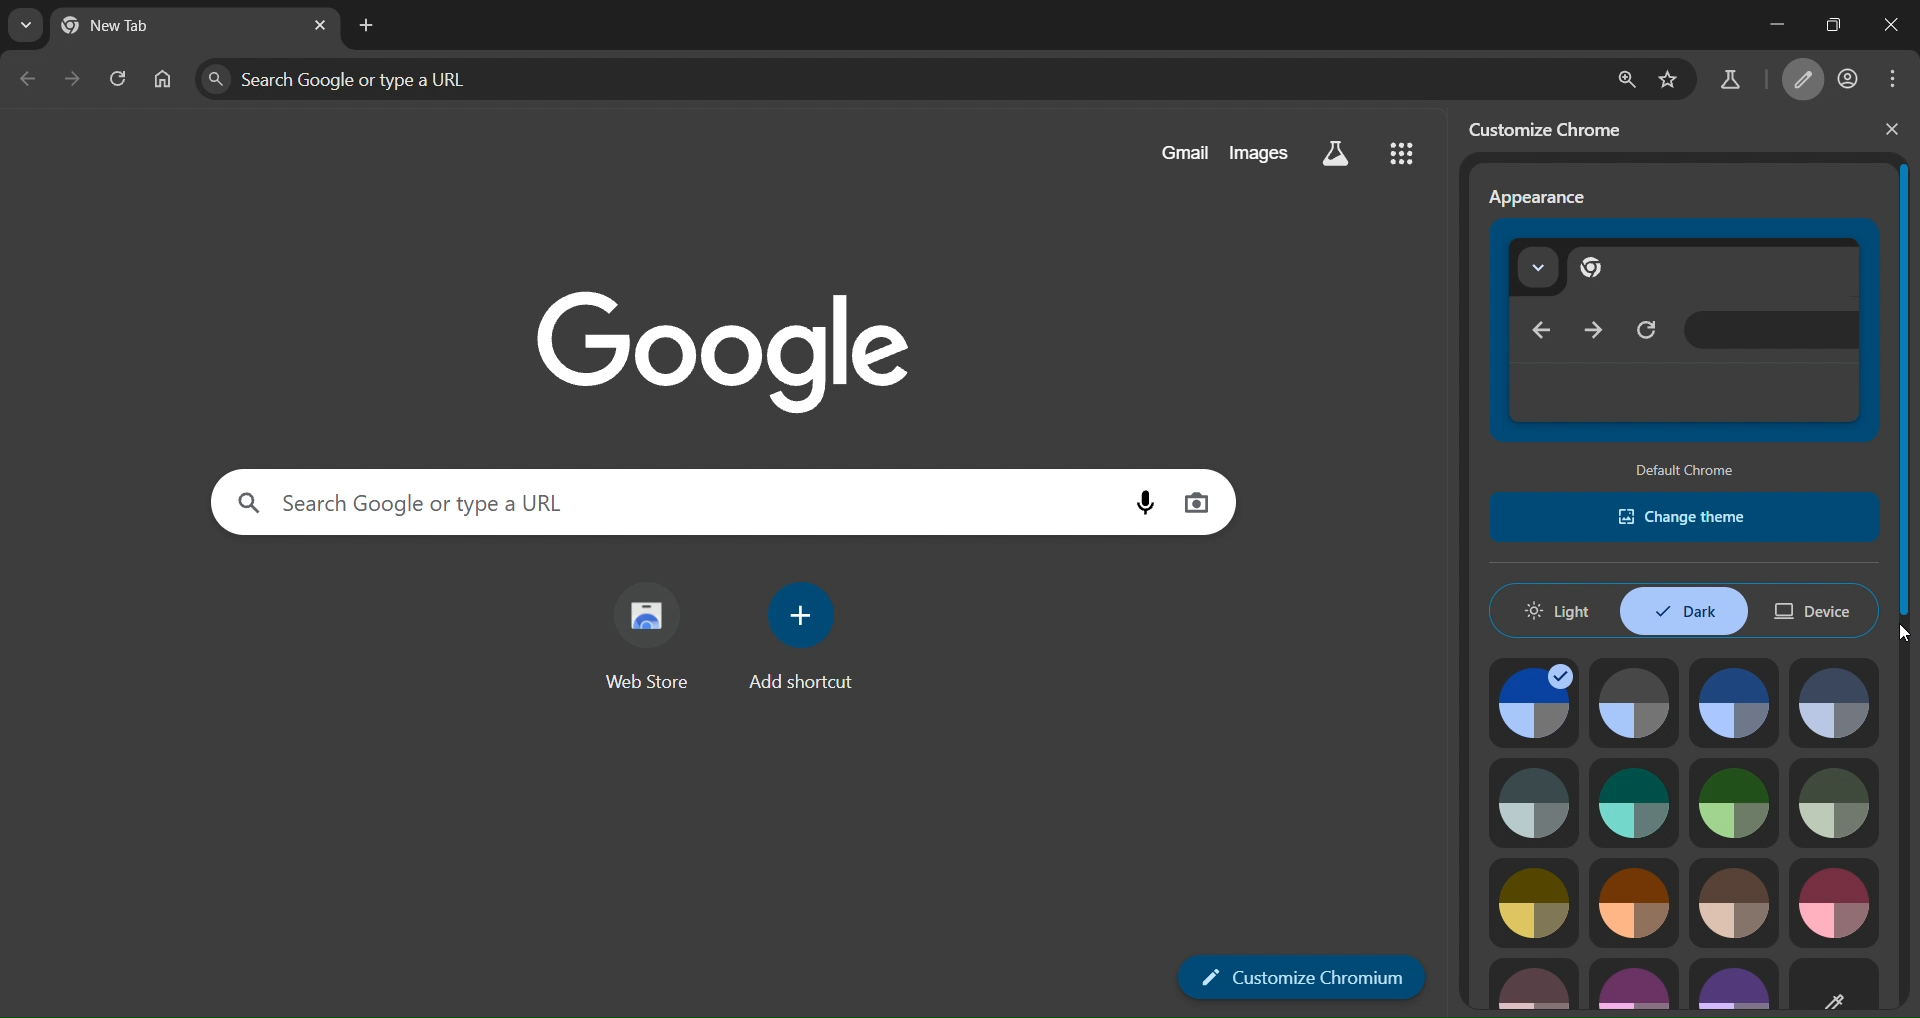 The image size is (1920, 1018). I want to click on cursor, so click(1901, 634).